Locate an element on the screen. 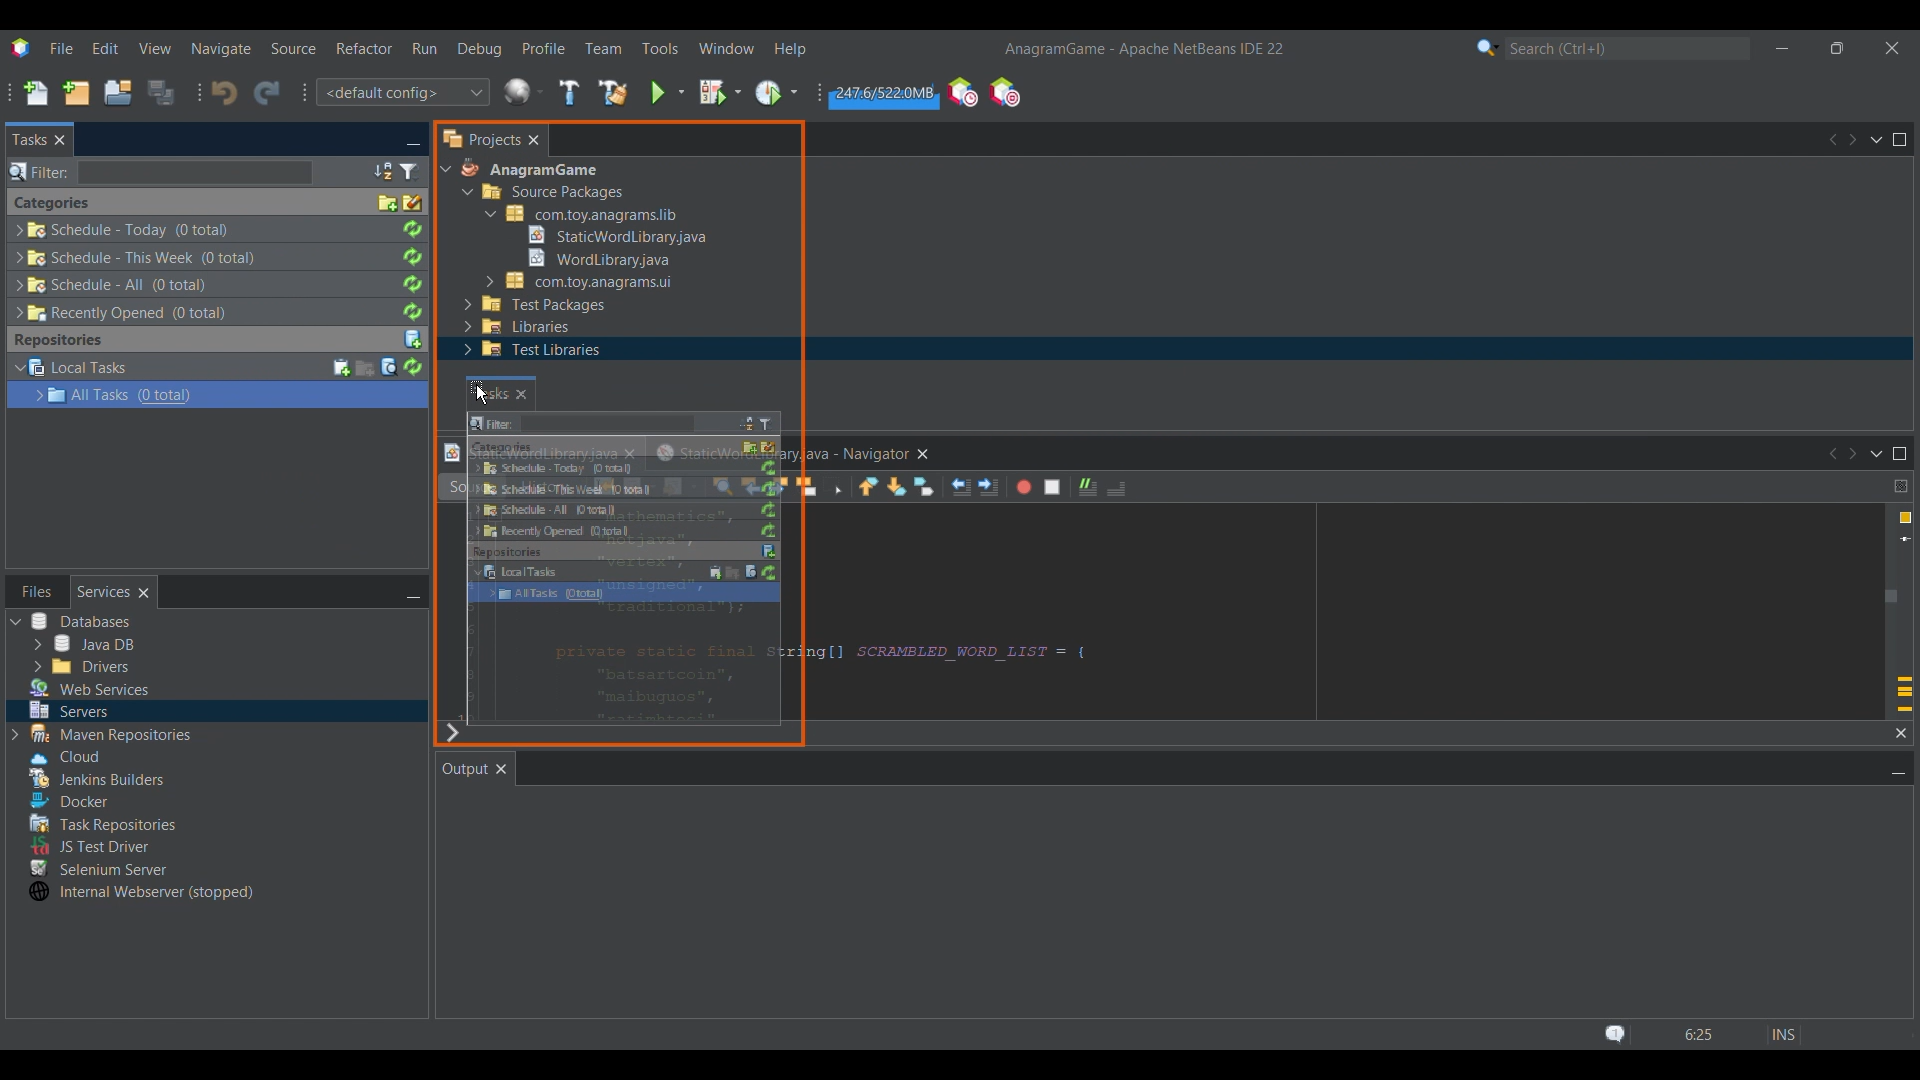 Image resolution: width=1920 pixels, height=1080 pixels. Default configuration options is located at coordinates (402, 92).